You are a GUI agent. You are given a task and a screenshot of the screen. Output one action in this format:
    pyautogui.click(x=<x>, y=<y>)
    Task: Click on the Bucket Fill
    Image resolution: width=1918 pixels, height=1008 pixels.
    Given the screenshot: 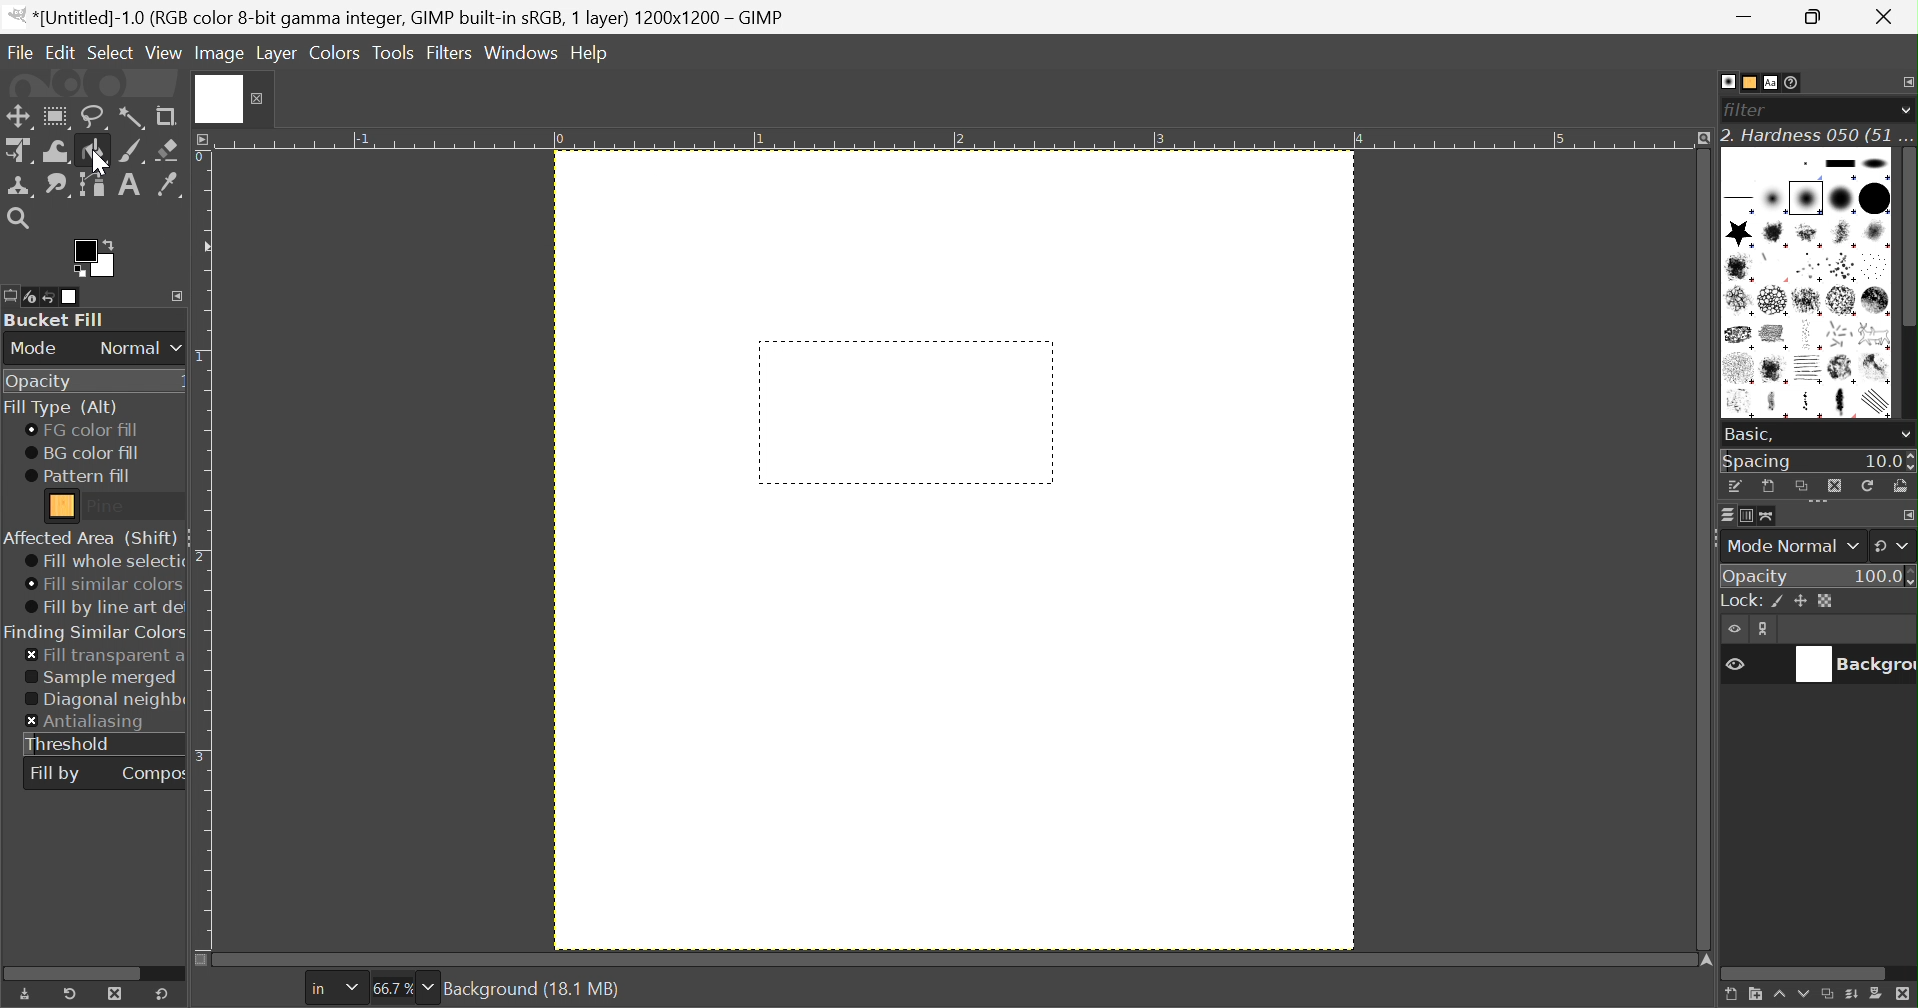 What is the action you would take?
    pyautogui.click(x=57, y=320)
    